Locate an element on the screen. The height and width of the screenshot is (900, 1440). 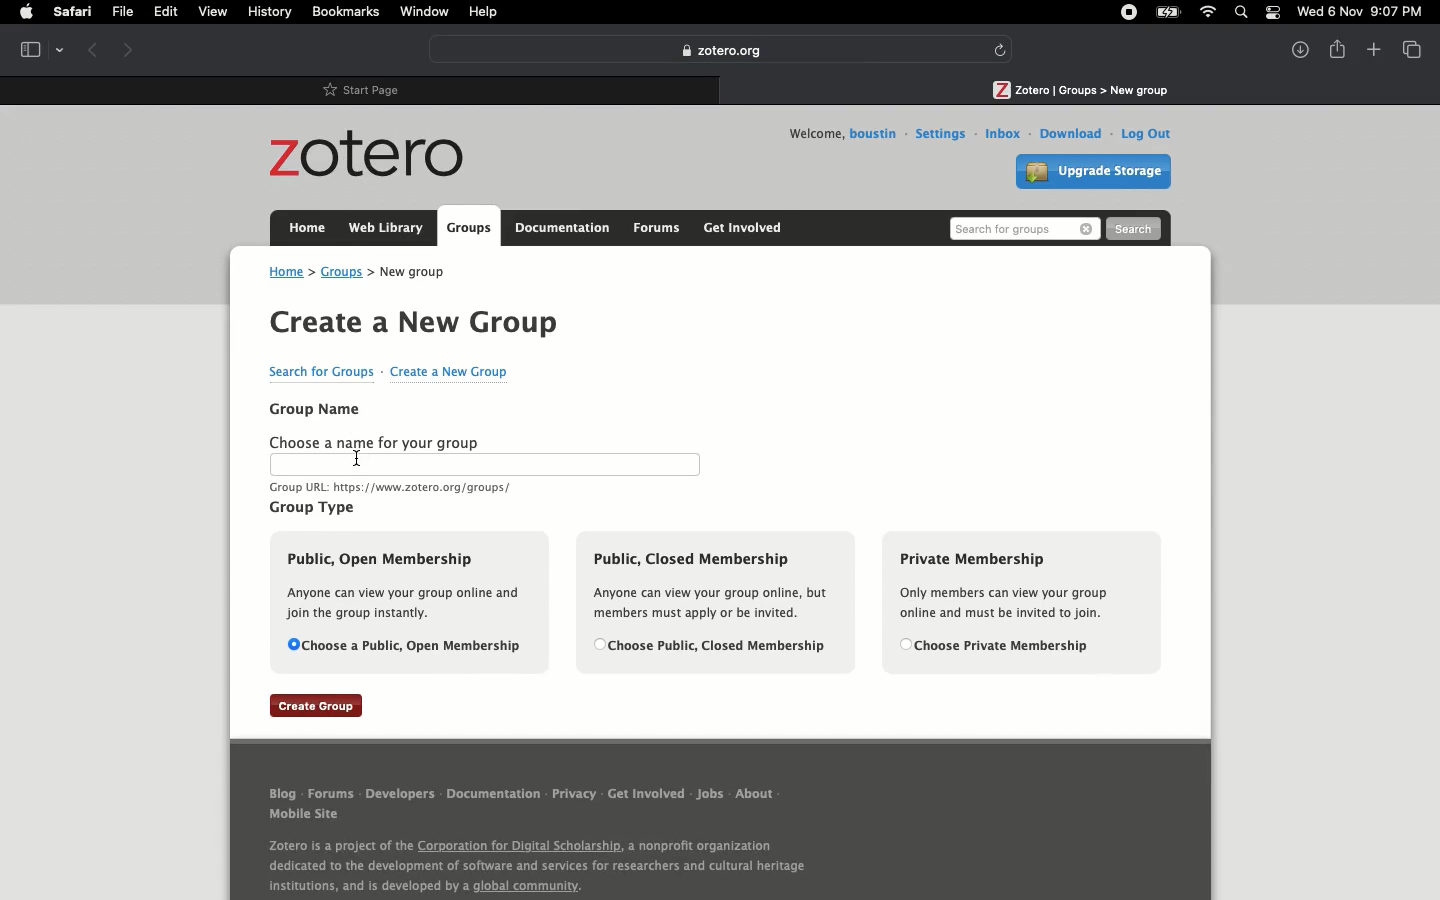
Safari is located at coordinates (75, 12).